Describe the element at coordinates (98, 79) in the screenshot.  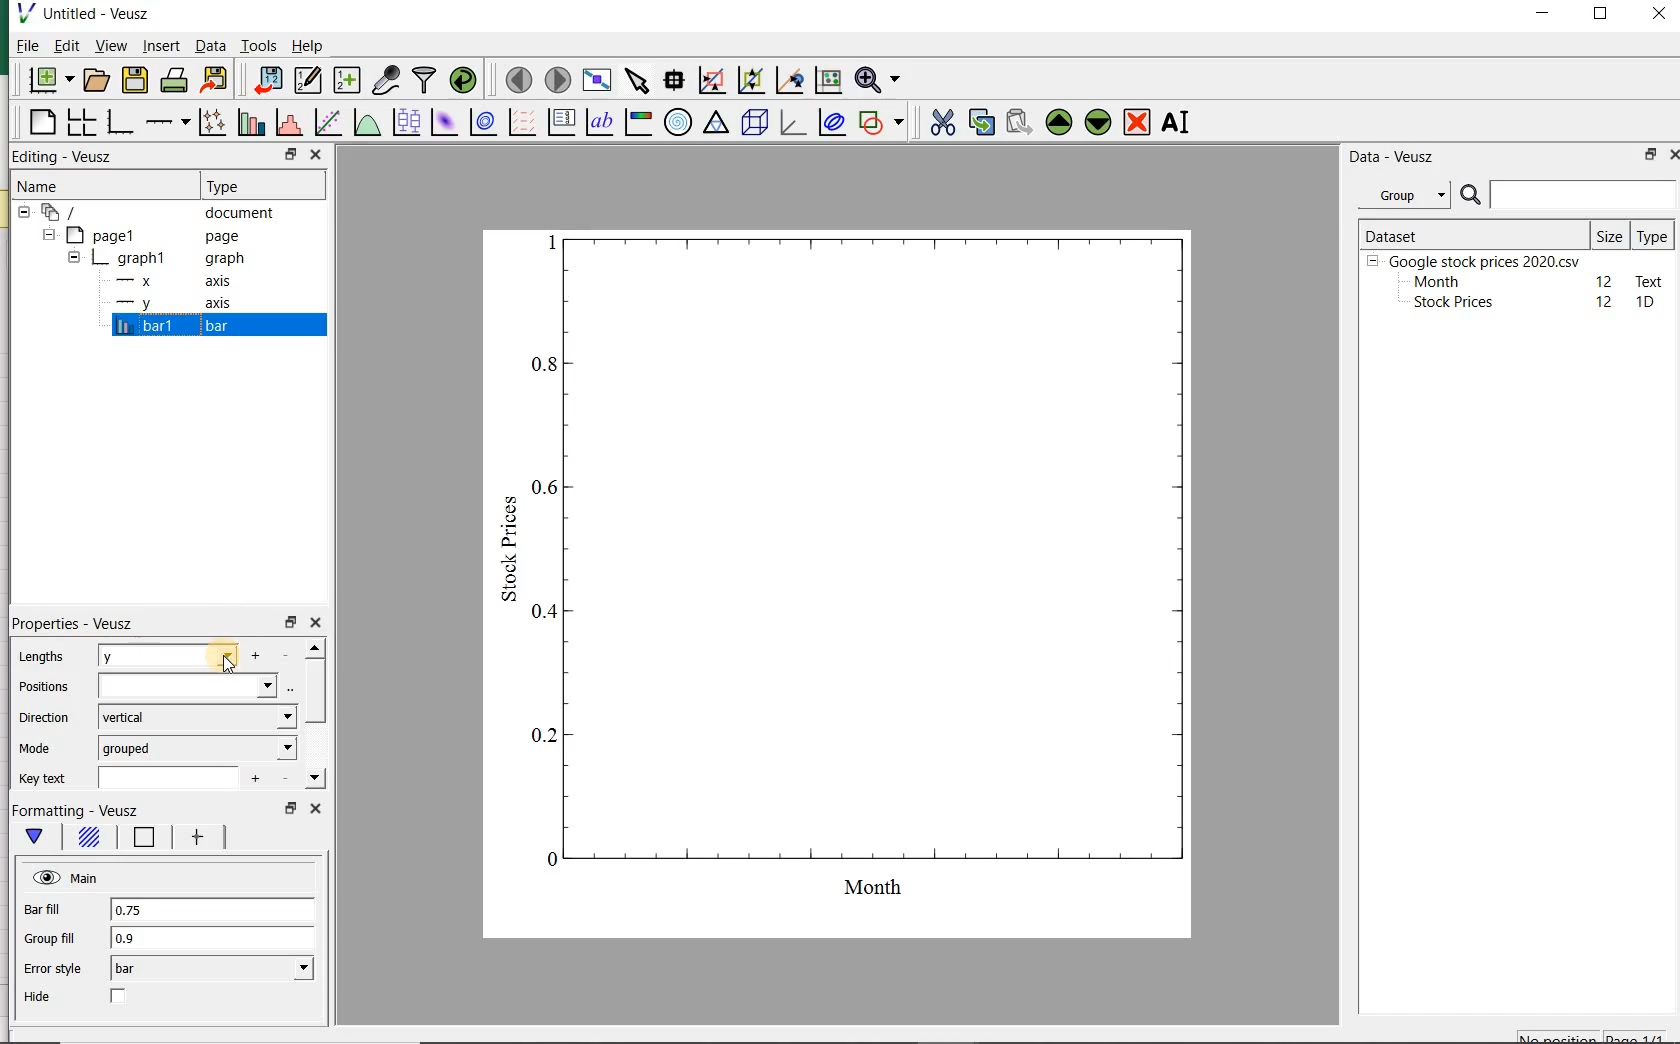
I see `open a document` at that location.